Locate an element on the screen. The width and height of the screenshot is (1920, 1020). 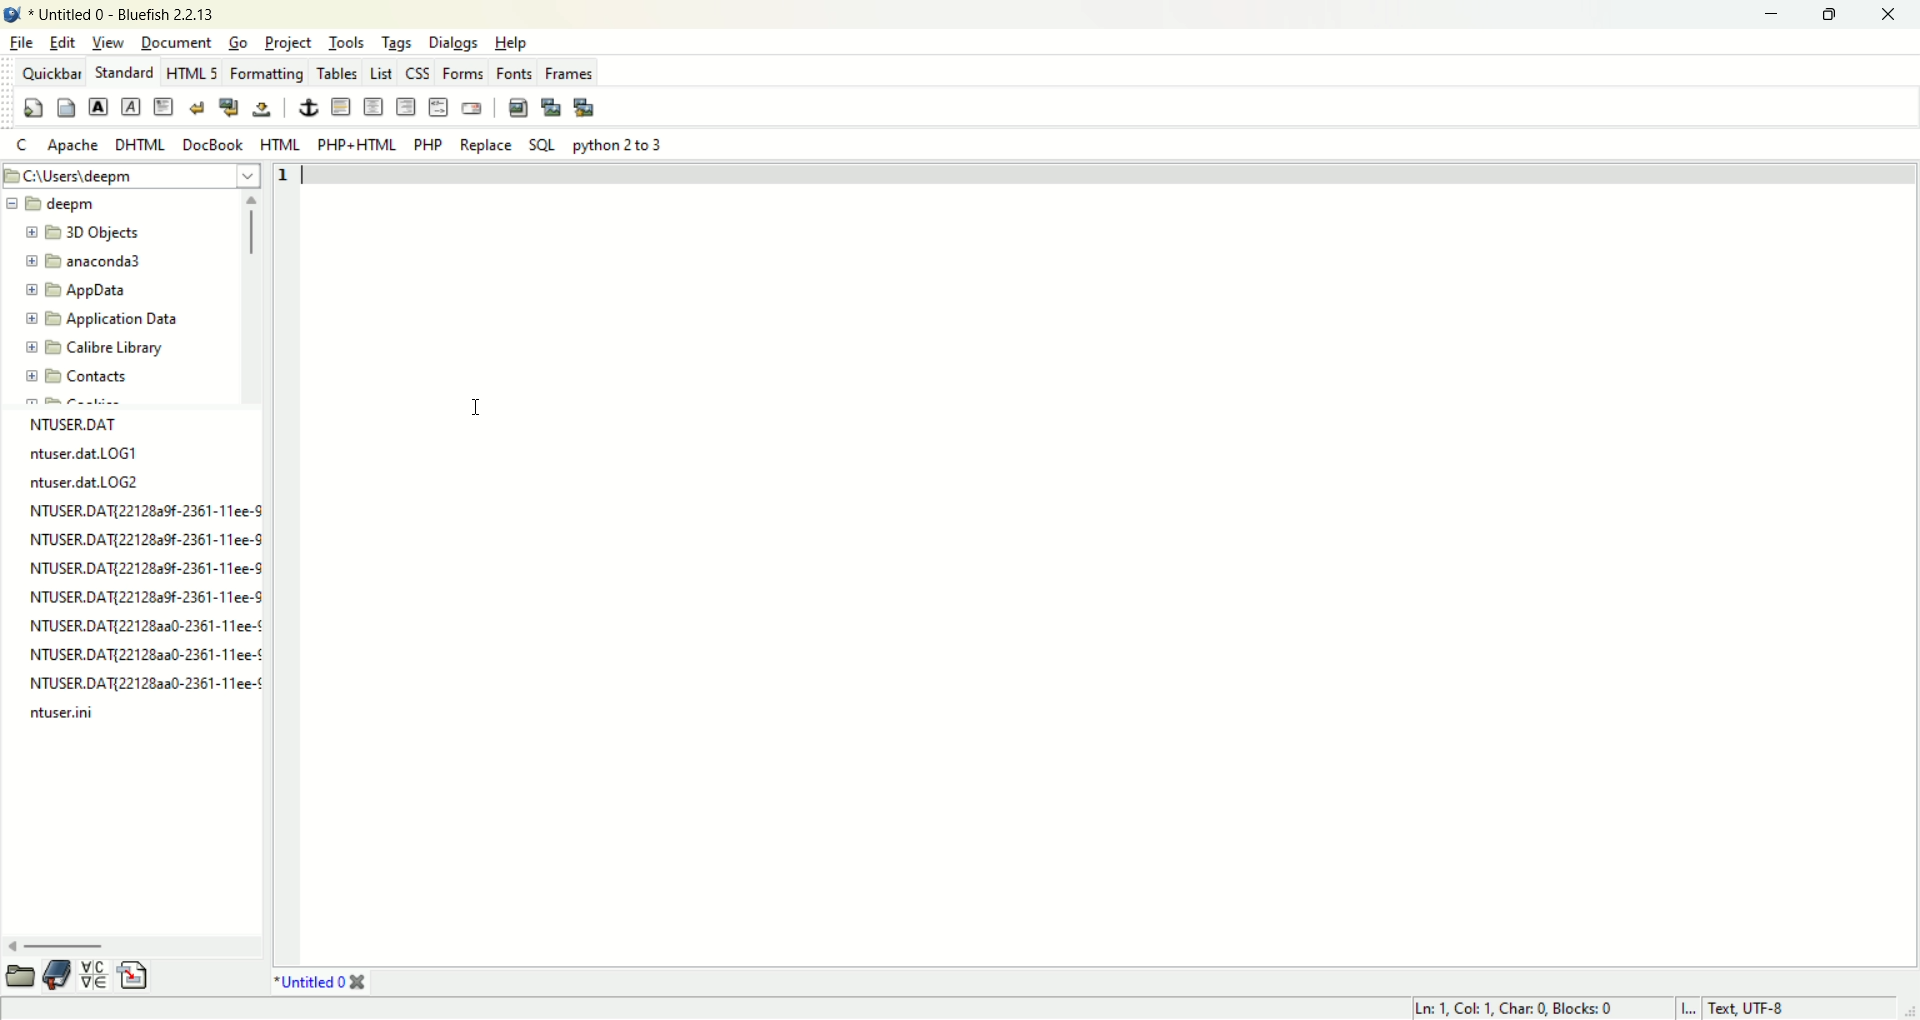
text, UTF-8 is located at coordinates (1760, 1009).